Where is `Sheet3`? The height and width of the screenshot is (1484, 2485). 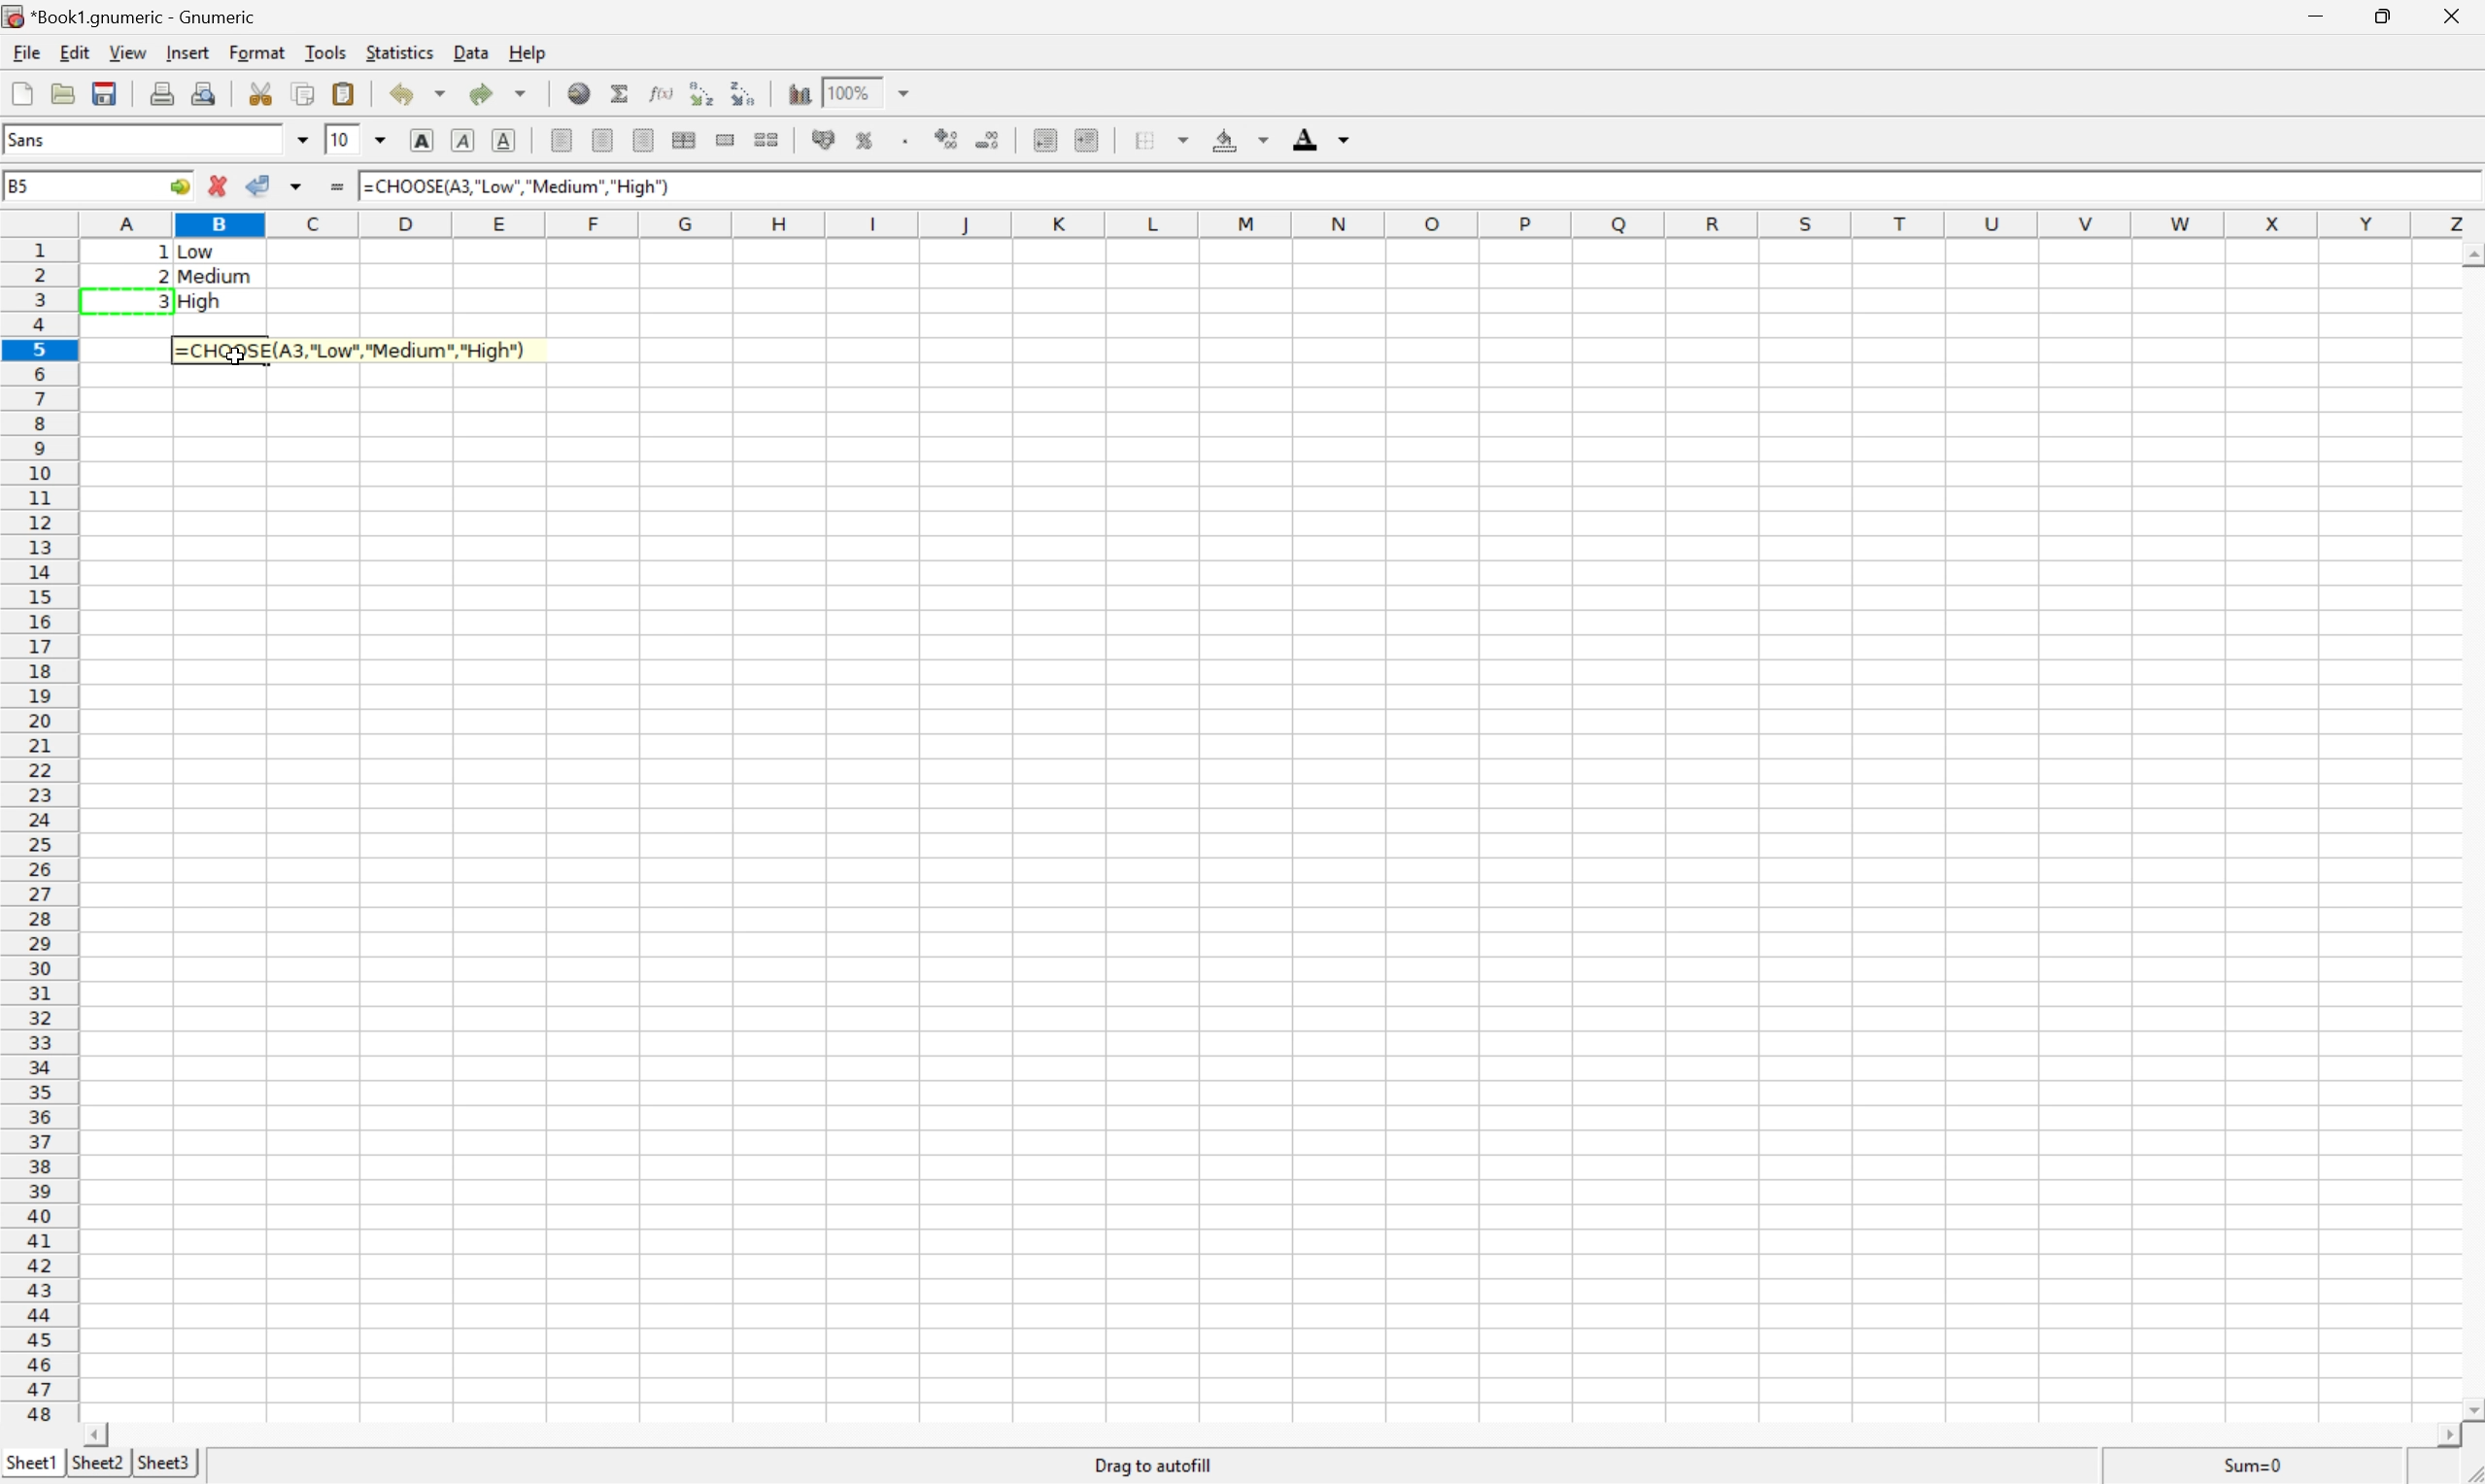 Sheet3 is located at coordinates (168, 1468).